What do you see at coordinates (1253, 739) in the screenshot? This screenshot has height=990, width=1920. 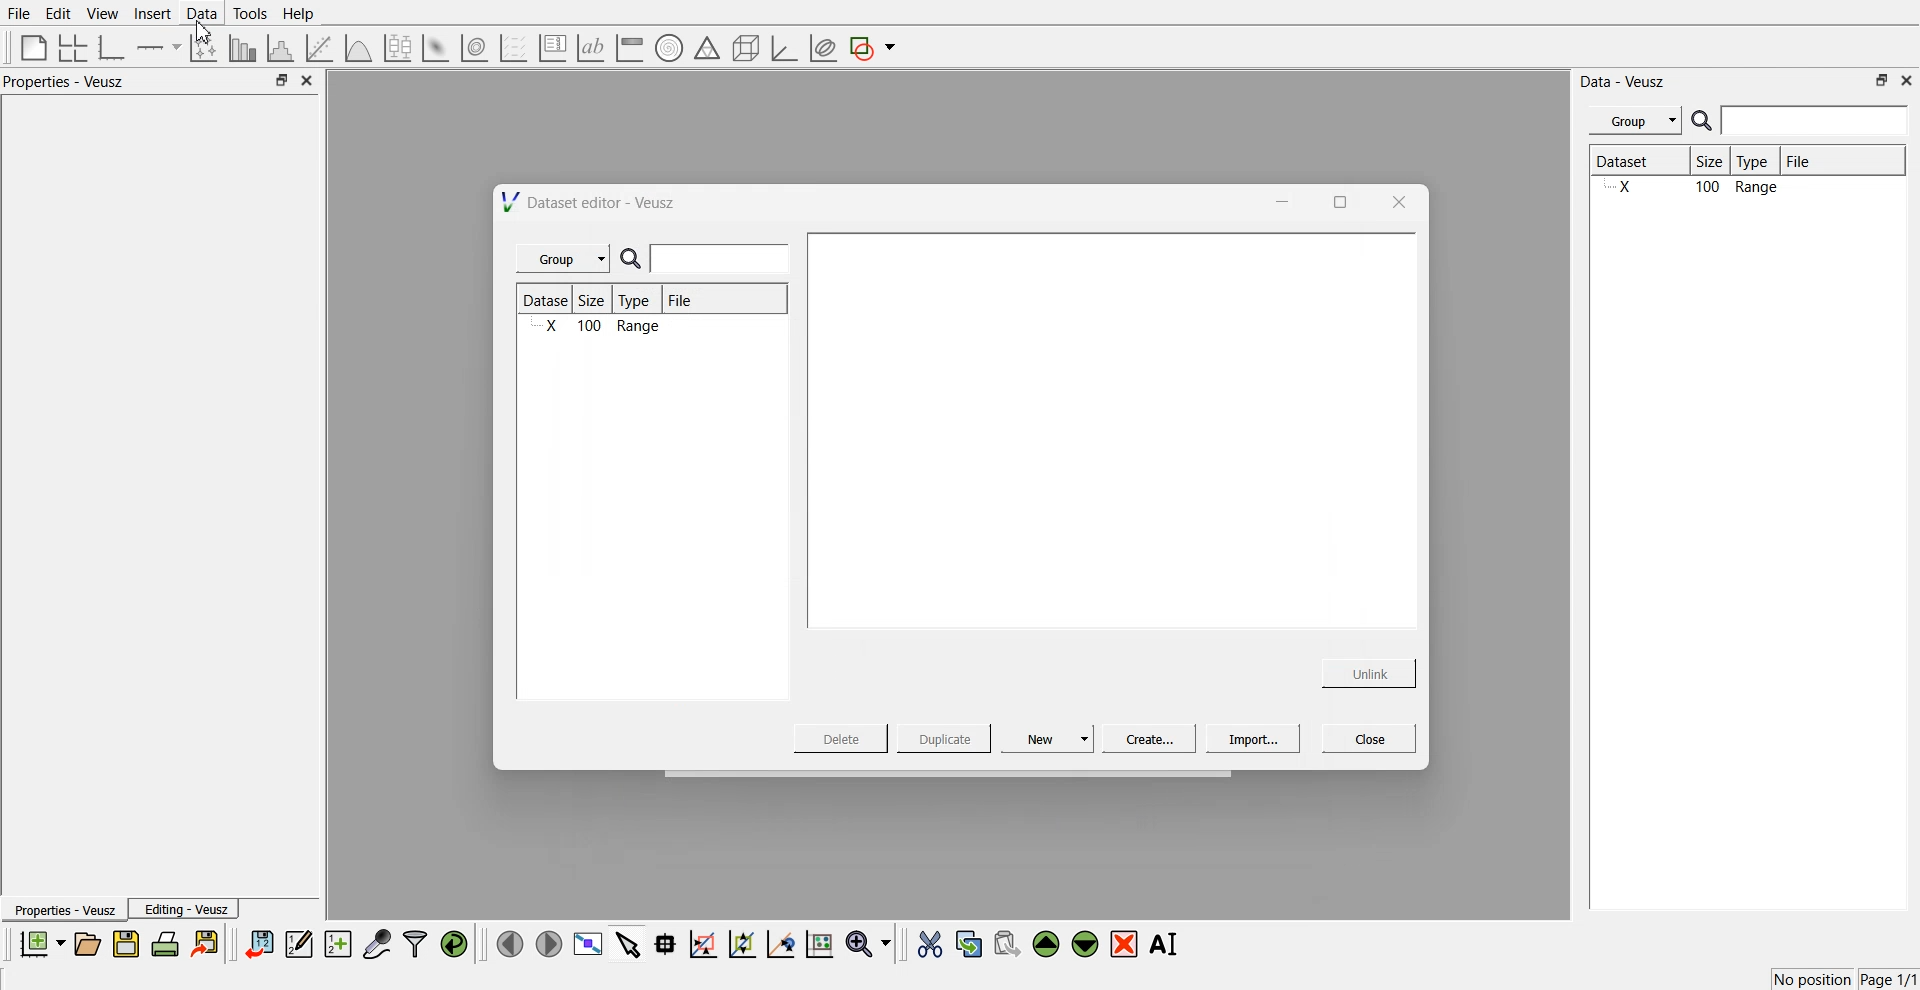 I see `Import...` at bounding box center [1253, 739].